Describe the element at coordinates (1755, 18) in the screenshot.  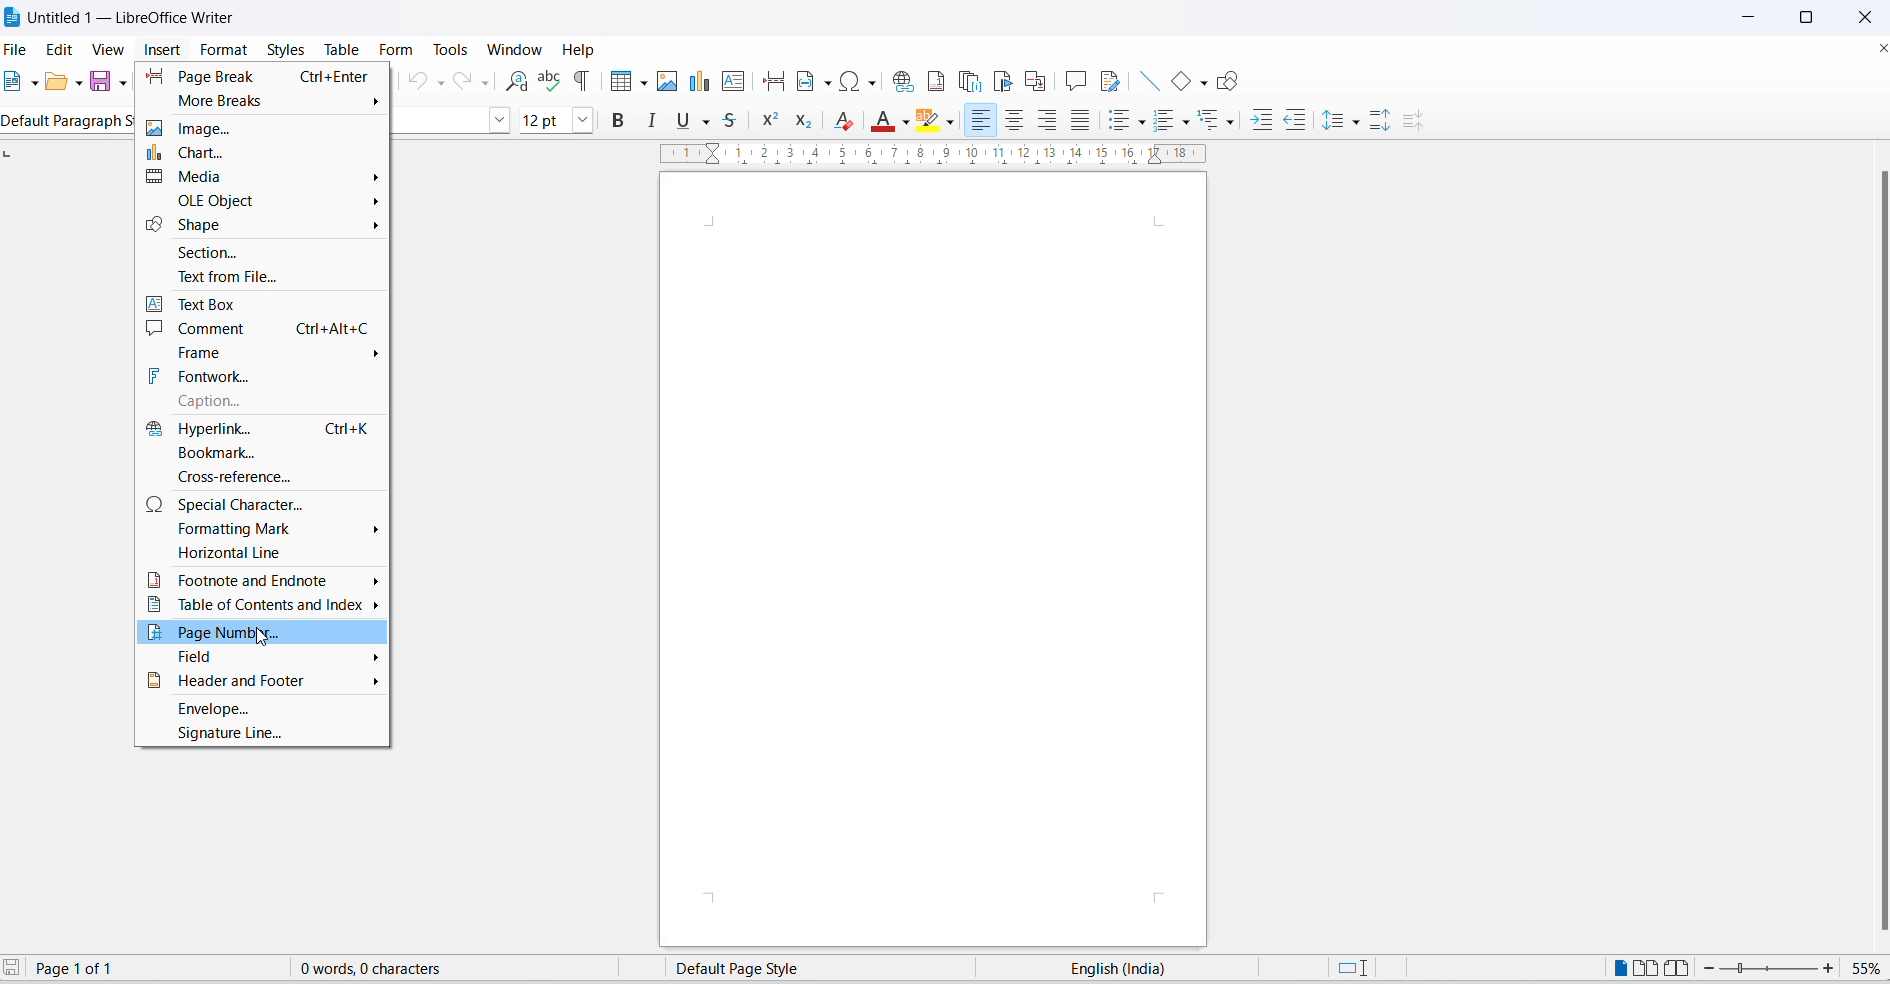
I see `minimize` at that location.